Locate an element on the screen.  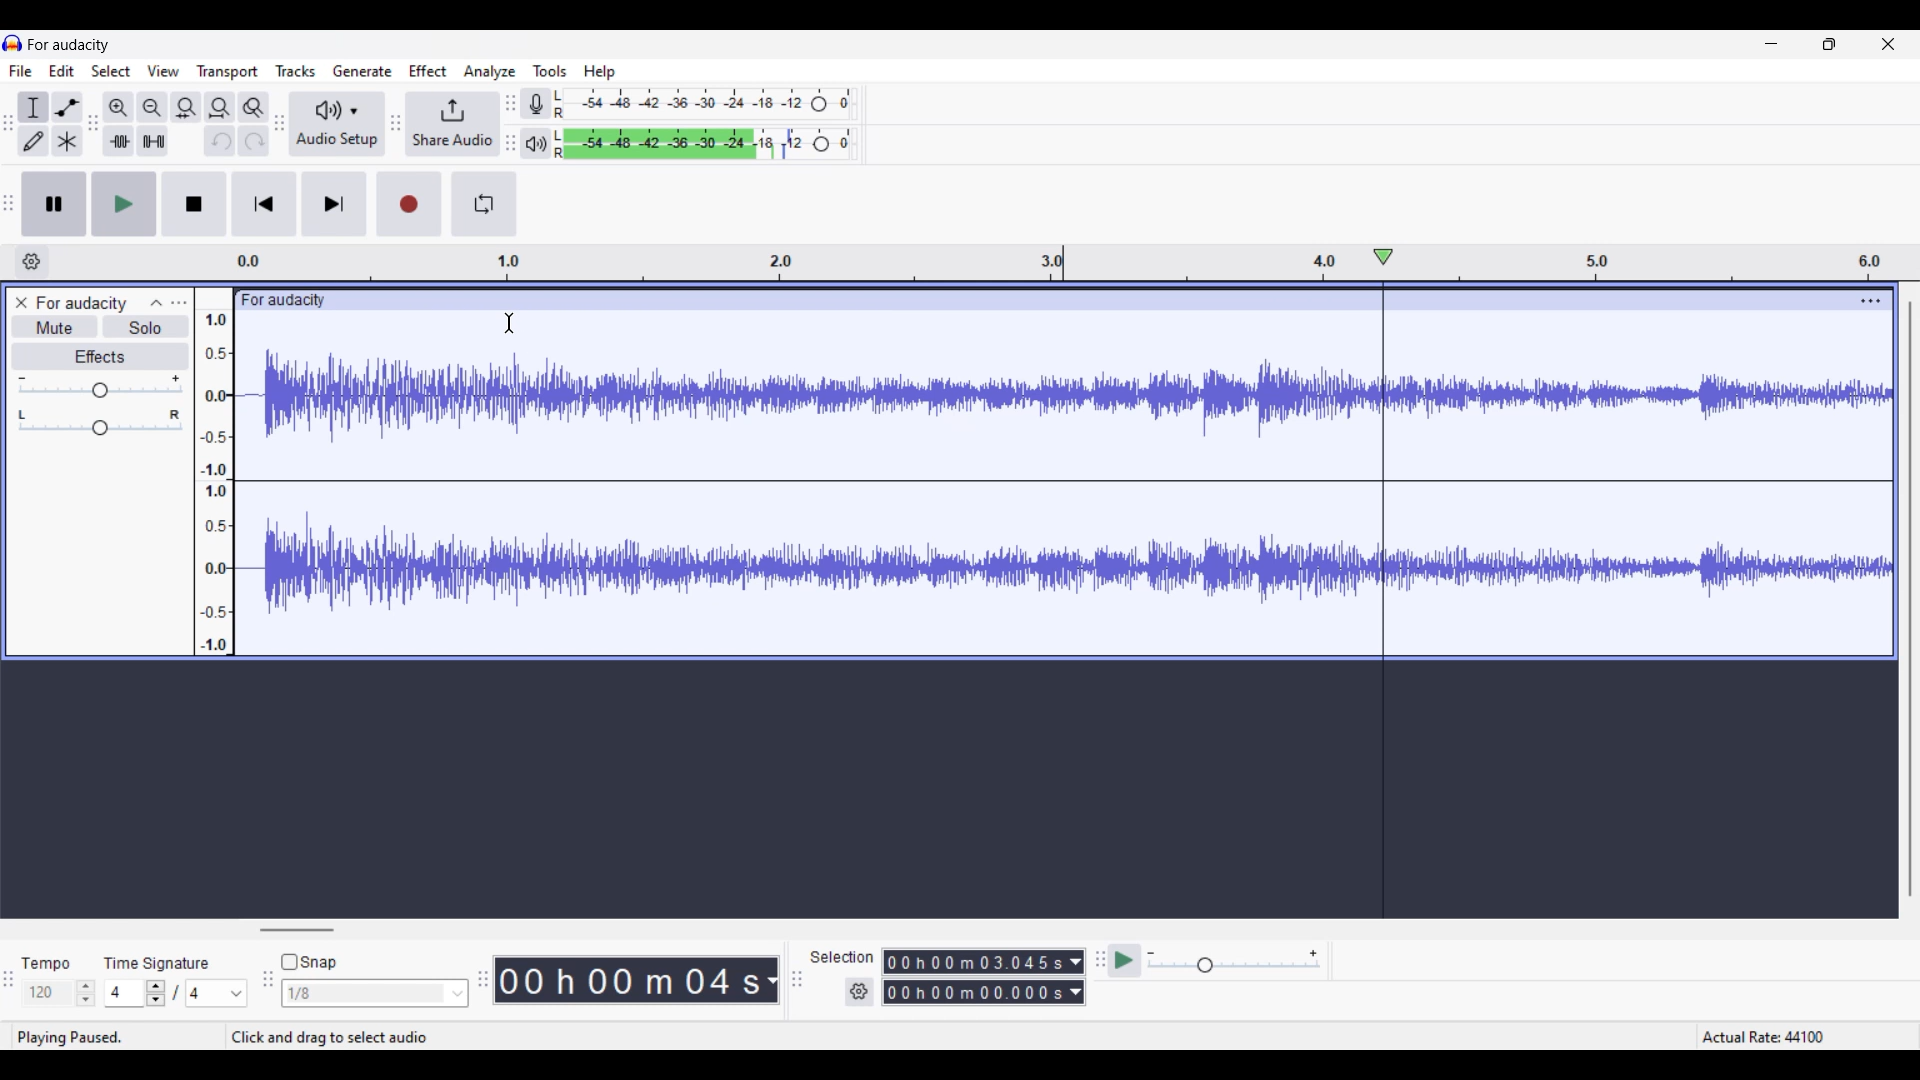
Stop is located at coordinates (195, 203).